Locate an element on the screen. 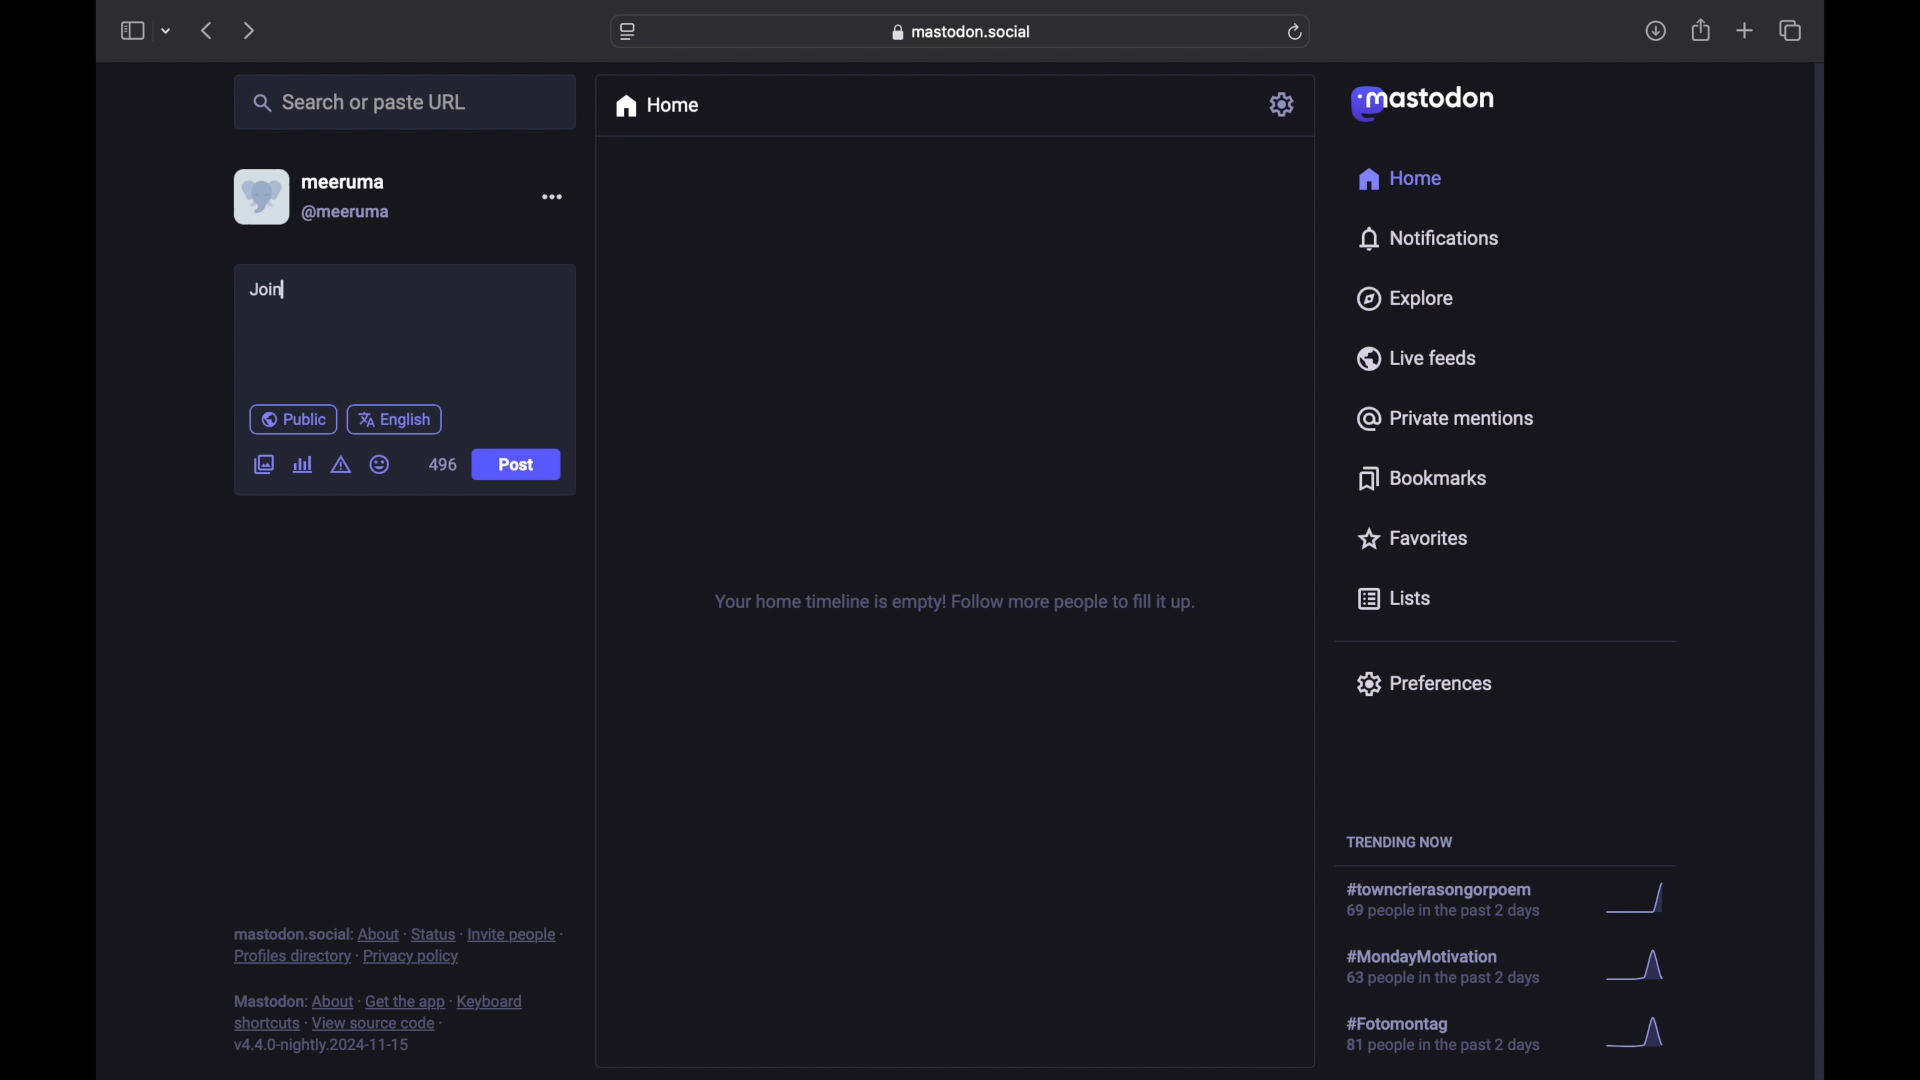 This screenshot has height=1080, width=1920. home is located at coordinates (1399, 179).